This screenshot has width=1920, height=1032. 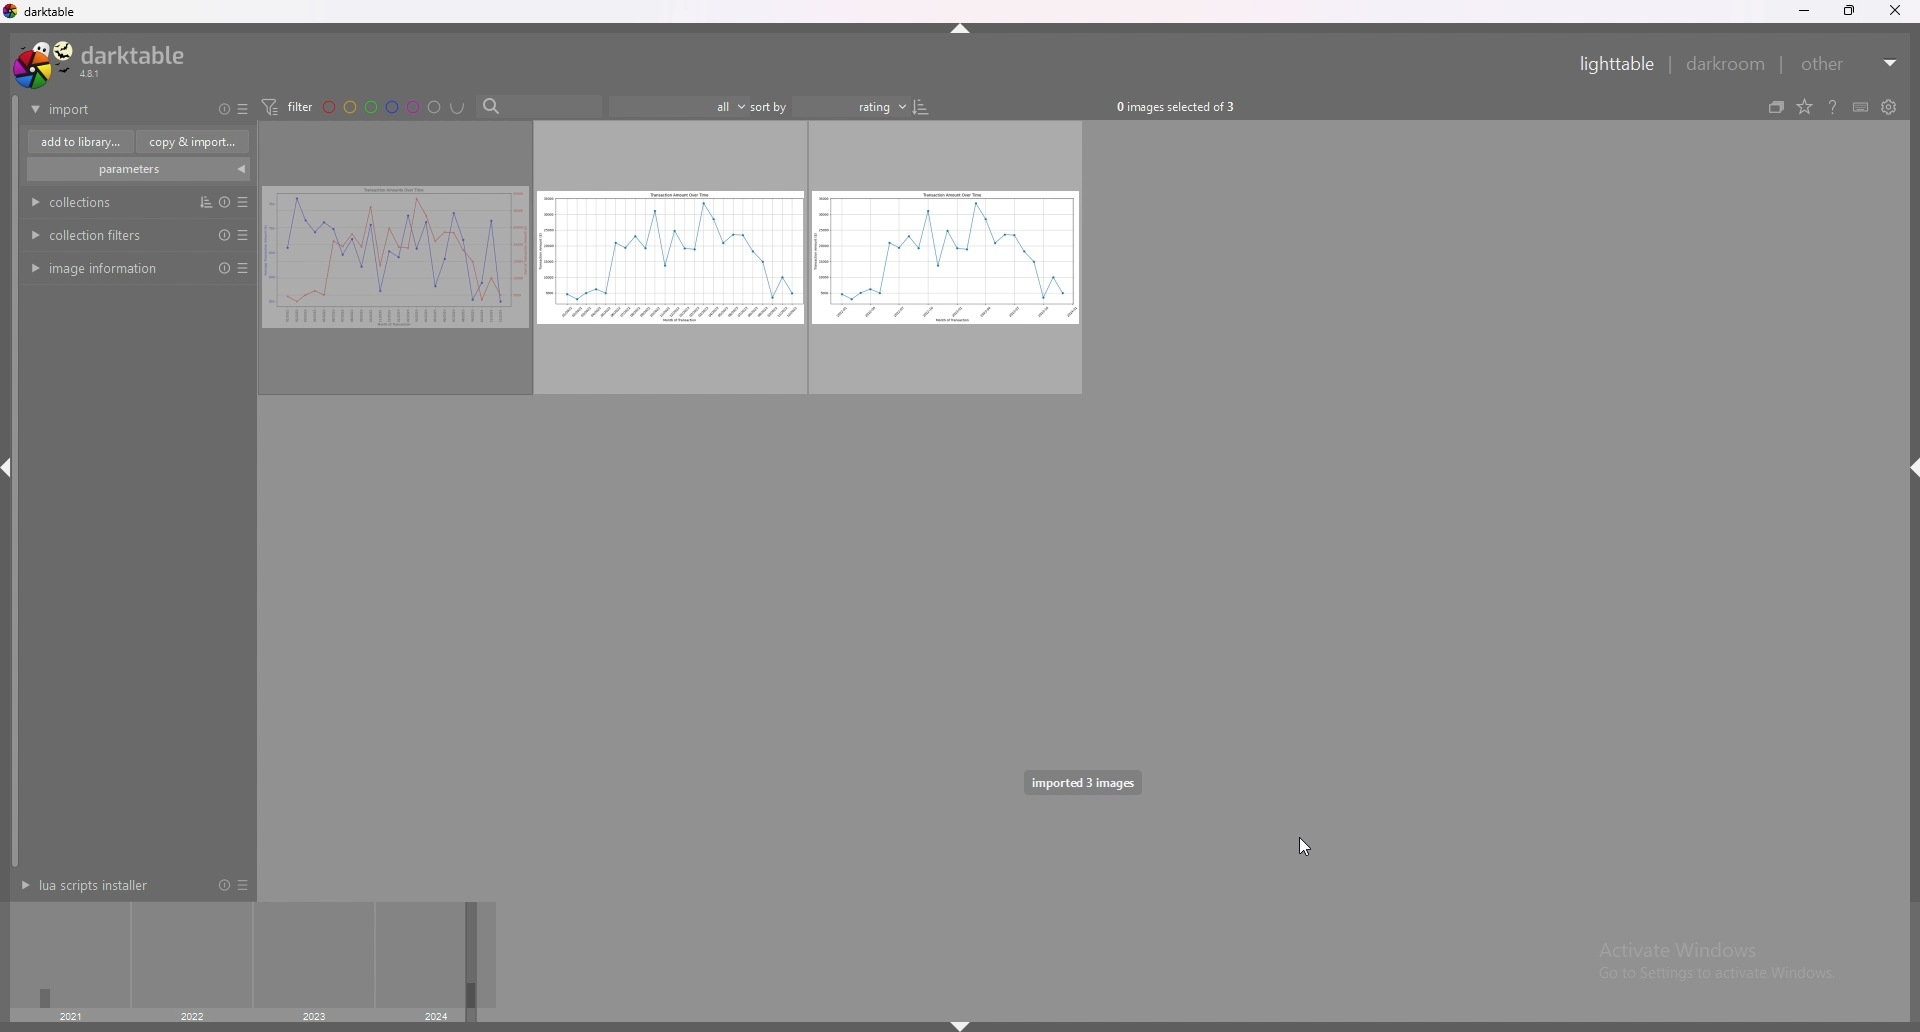 What do you see at coordinates (90, 235) in the screenshot?
I see `collection filters` at bounding box center [90, 235].